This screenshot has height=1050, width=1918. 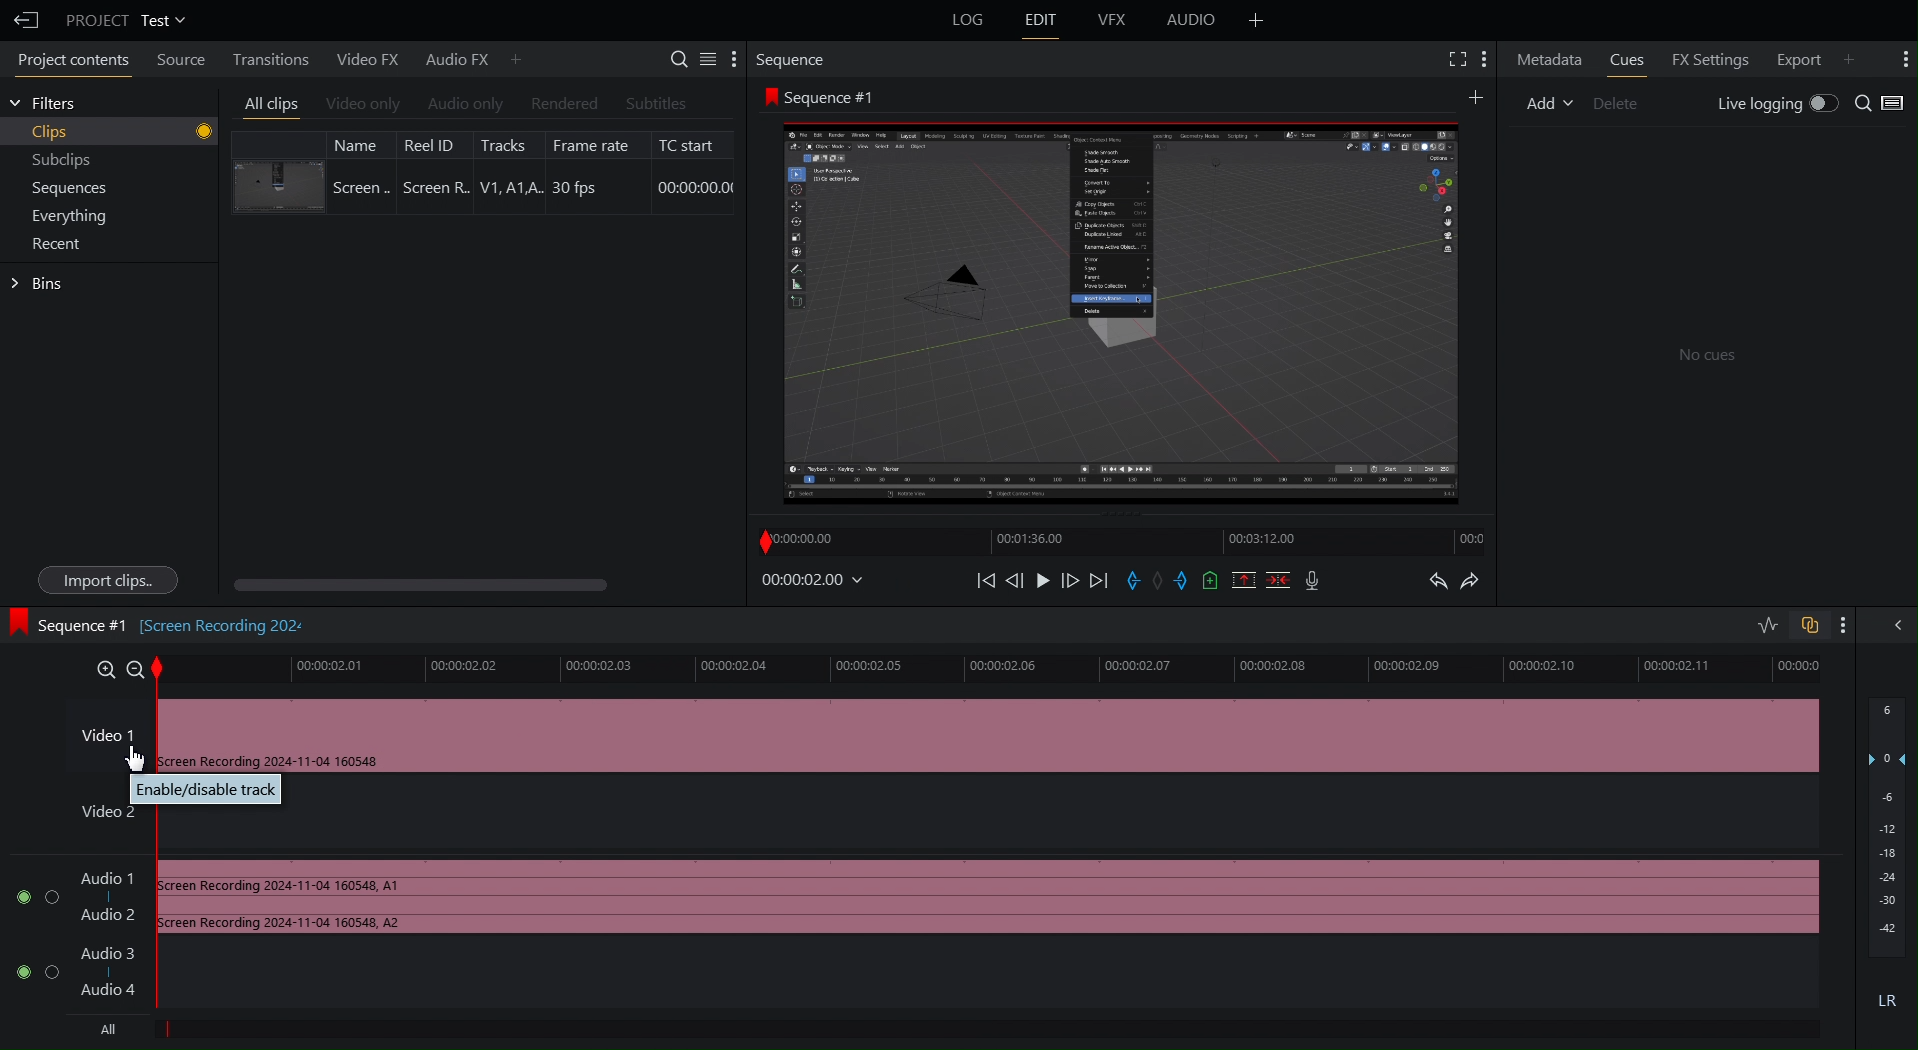 What do you see at coordinates (115, 1031) in the screenshot?
I see `All` at bounding box center [115, 1031].